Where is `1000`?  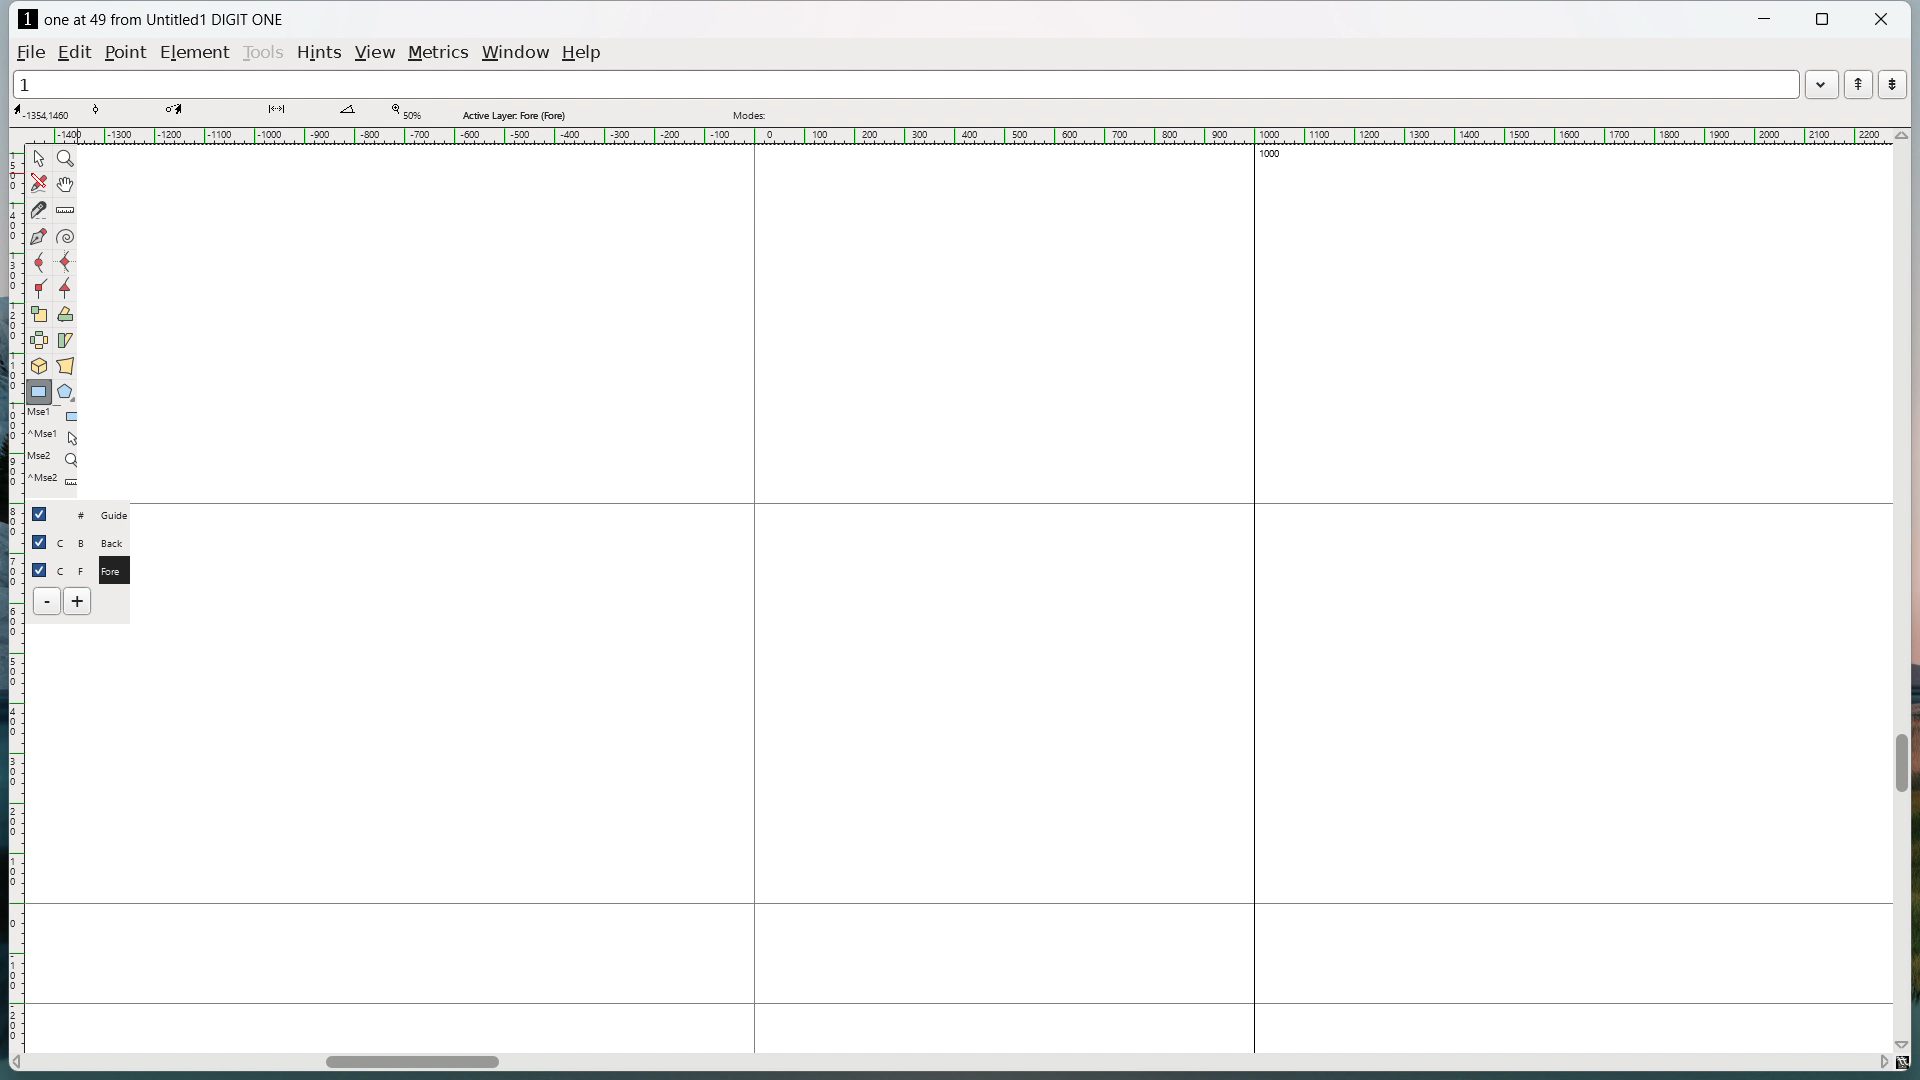 1000 is located at coordinates (1279, 156).